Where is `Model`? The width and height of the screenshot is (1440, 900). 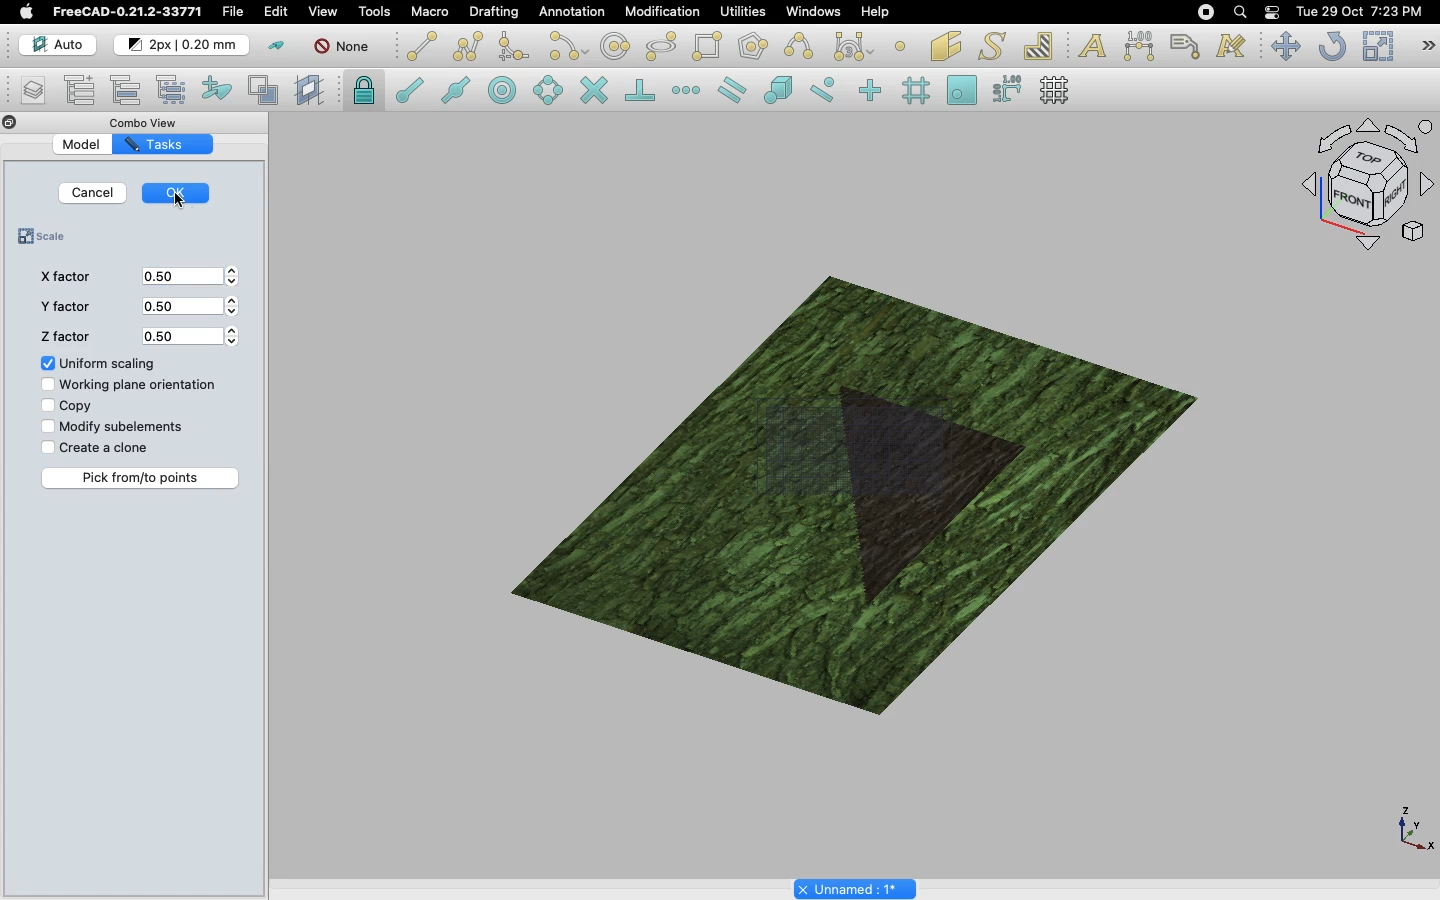 Model is located at coordinates (83, 145).